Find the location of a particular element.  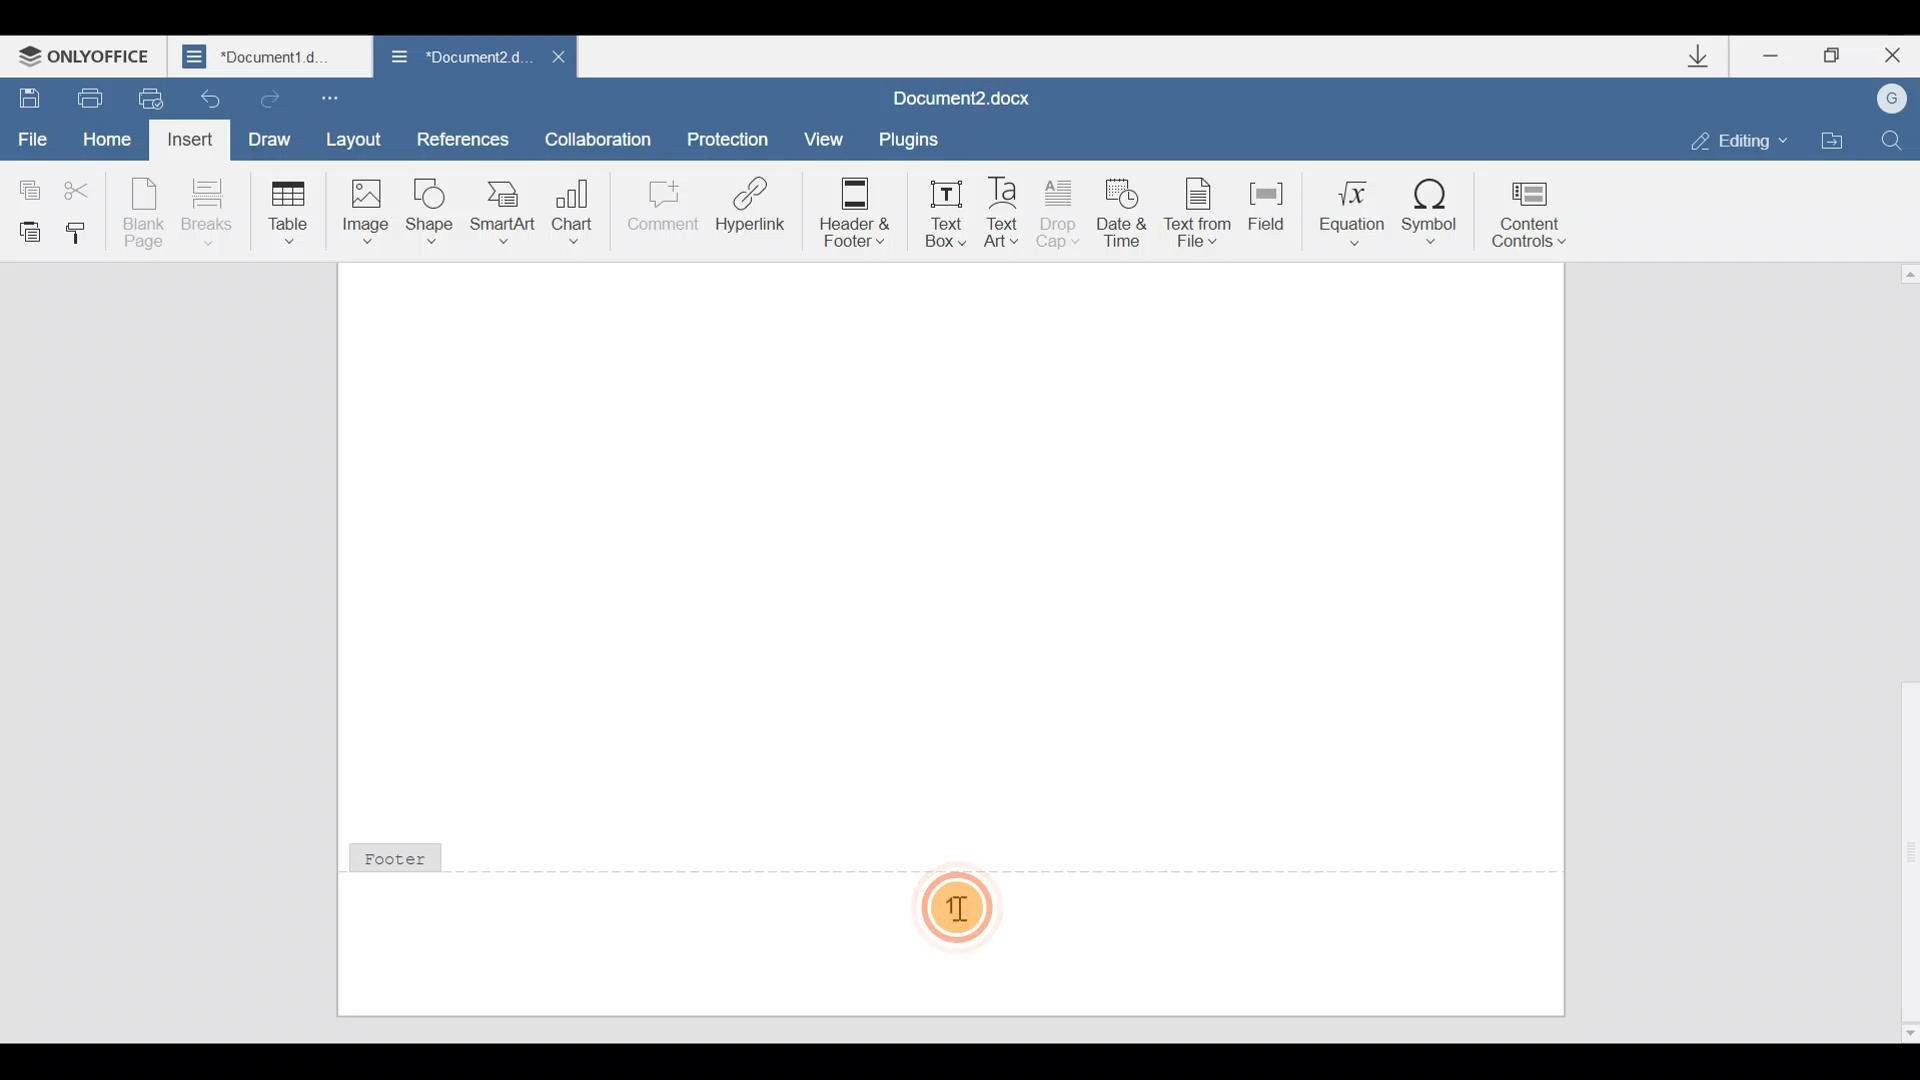

Copy is located at coordinates (25, 185).